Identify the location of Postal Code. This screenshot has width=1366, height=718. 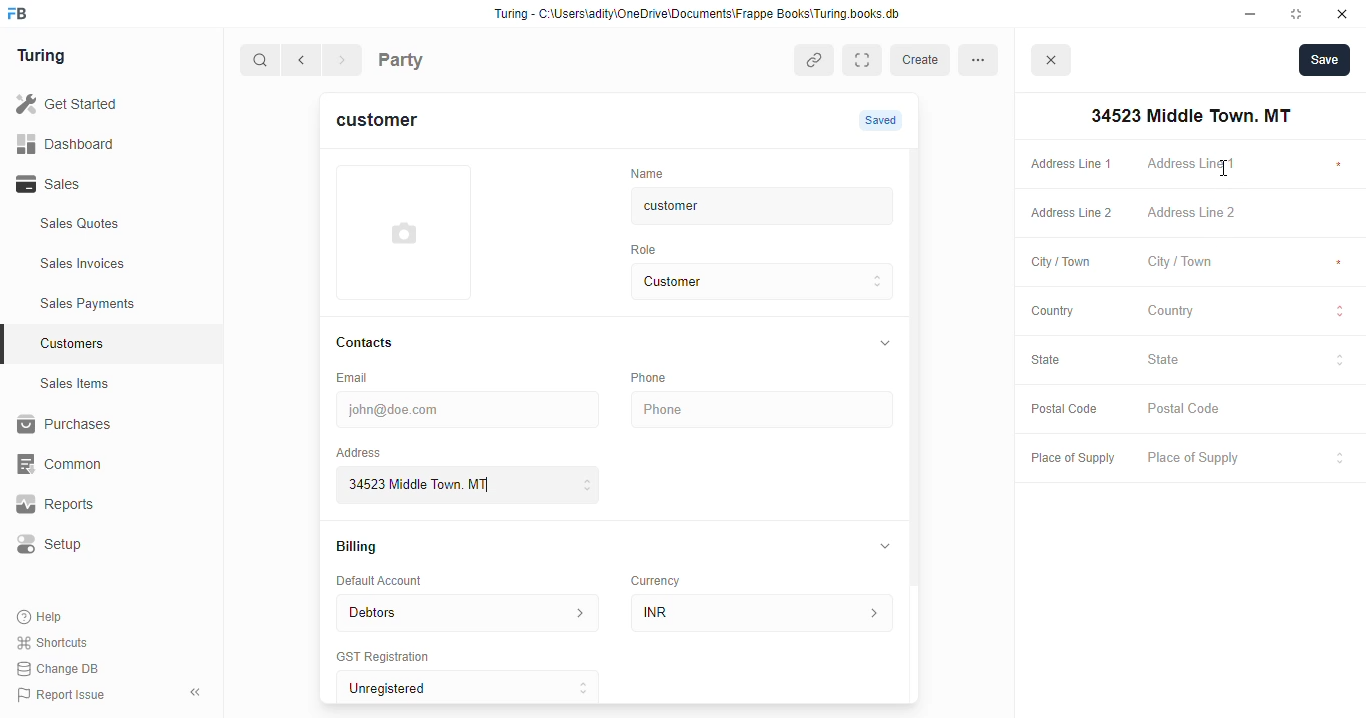
(1247, 410).